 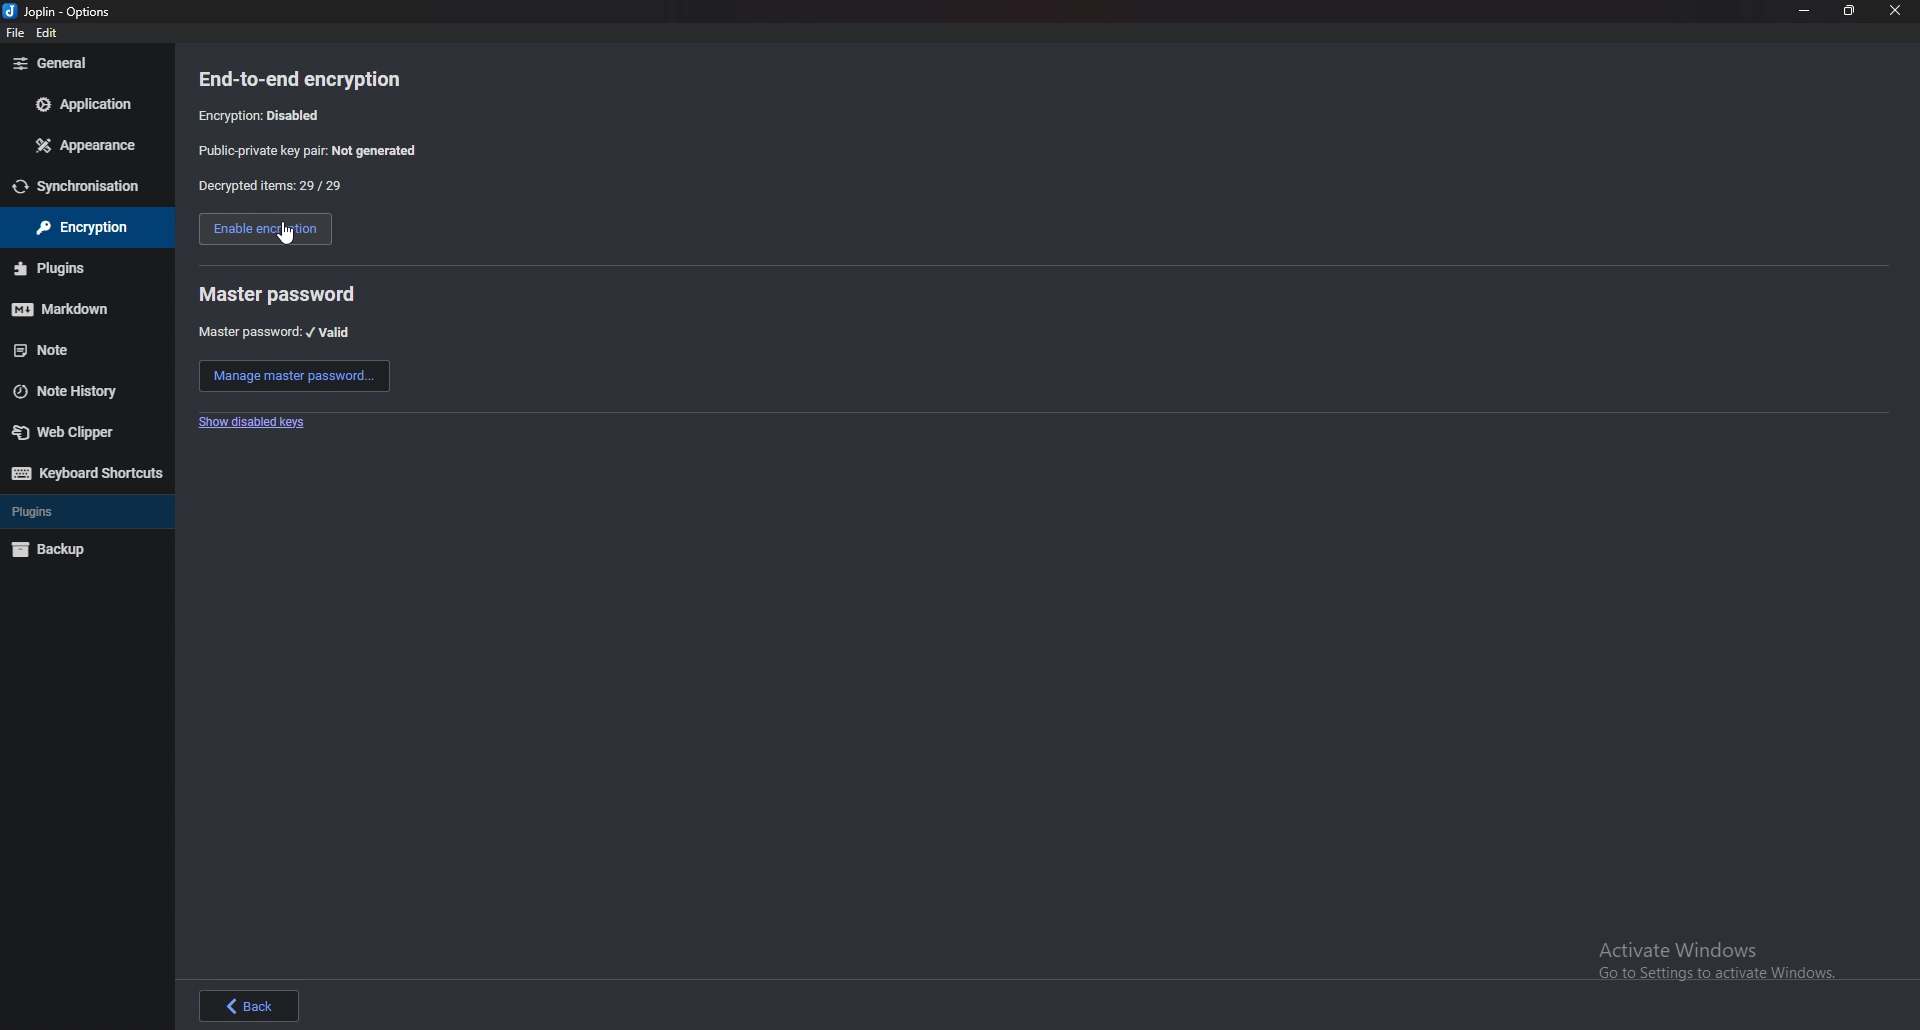 I want to click on , so click(x=1896, y=13).